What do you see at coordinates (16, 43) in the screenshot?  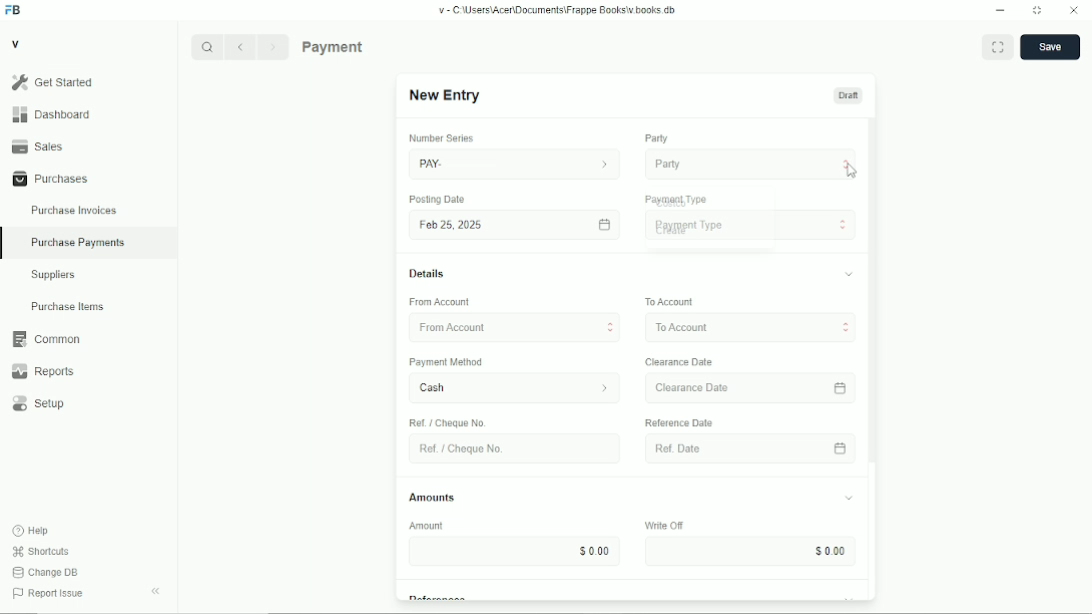 I see `V` at bounding box center [16, 43].